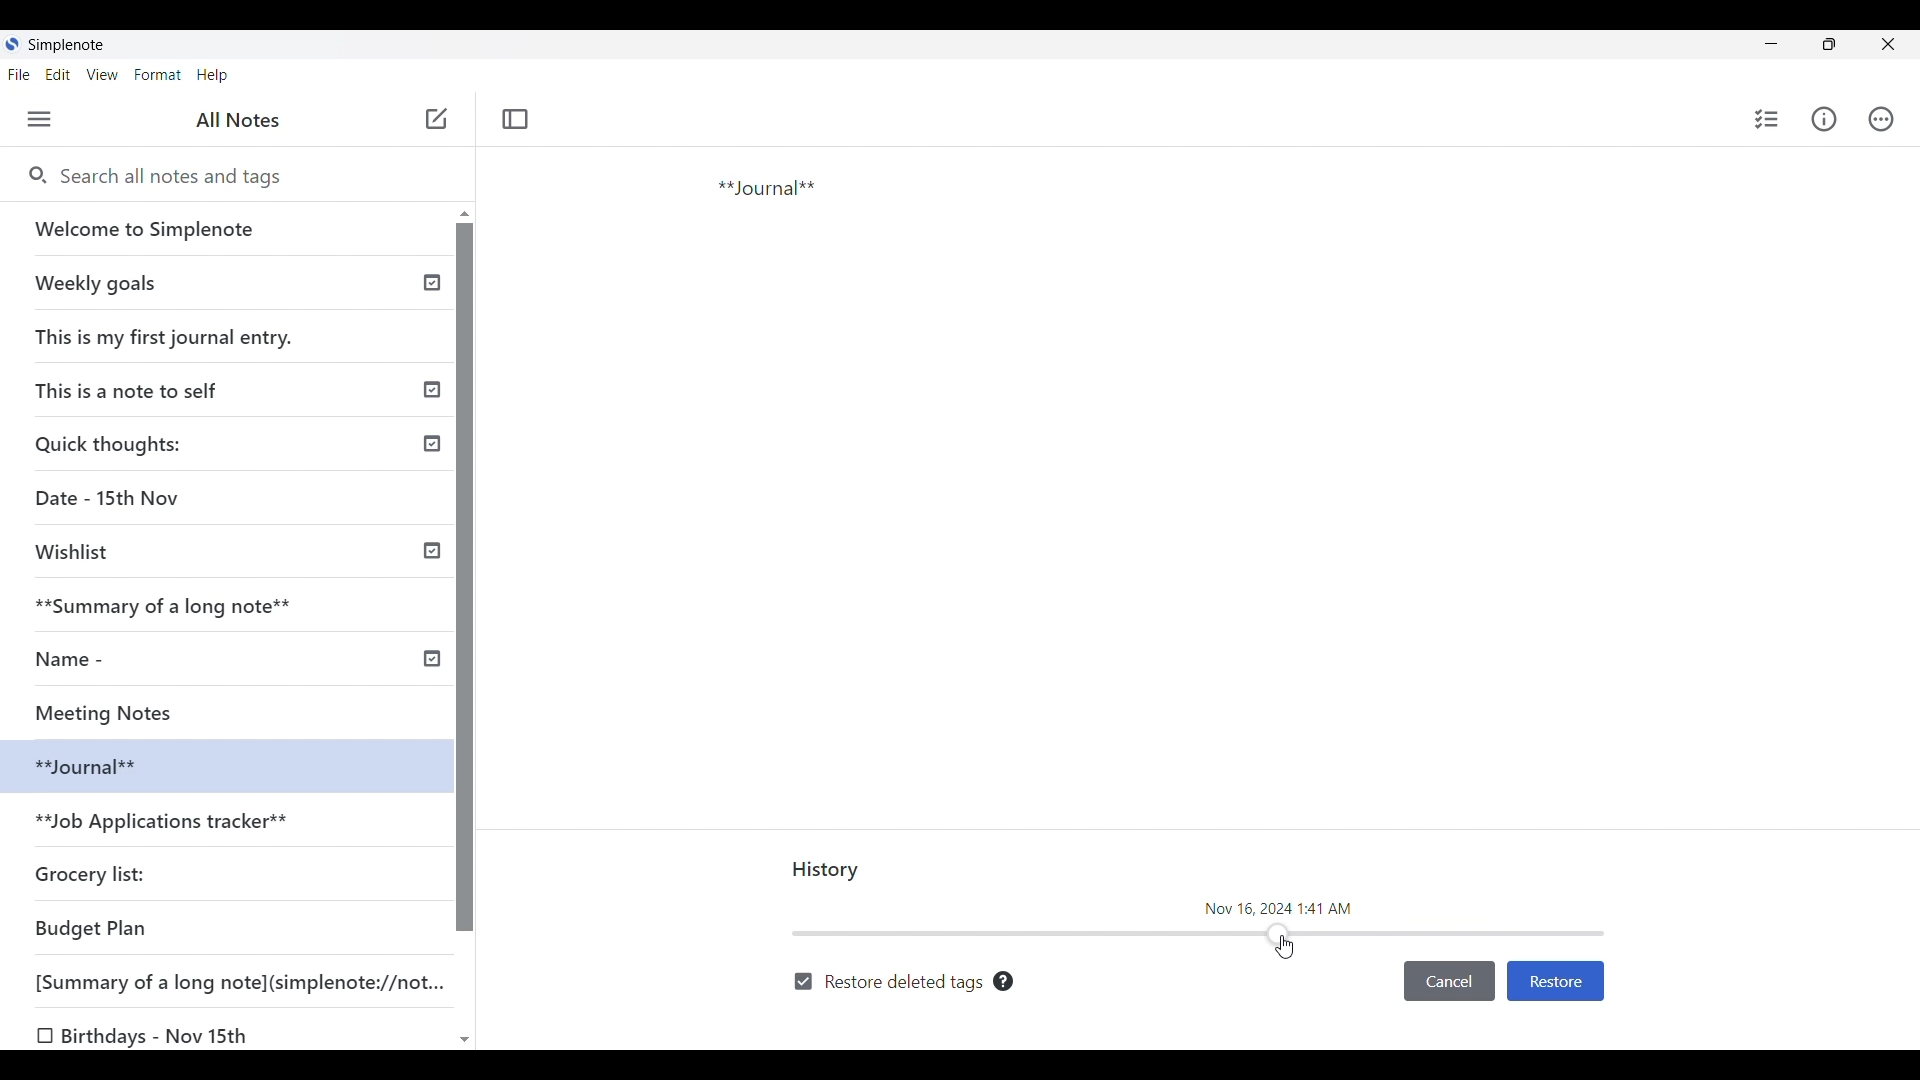 The height and width of the screenshot is (1080, 1920). Describe the element at coordinates (177, 605) in the screenshot. I see `**Summary of a long note**` at that location.